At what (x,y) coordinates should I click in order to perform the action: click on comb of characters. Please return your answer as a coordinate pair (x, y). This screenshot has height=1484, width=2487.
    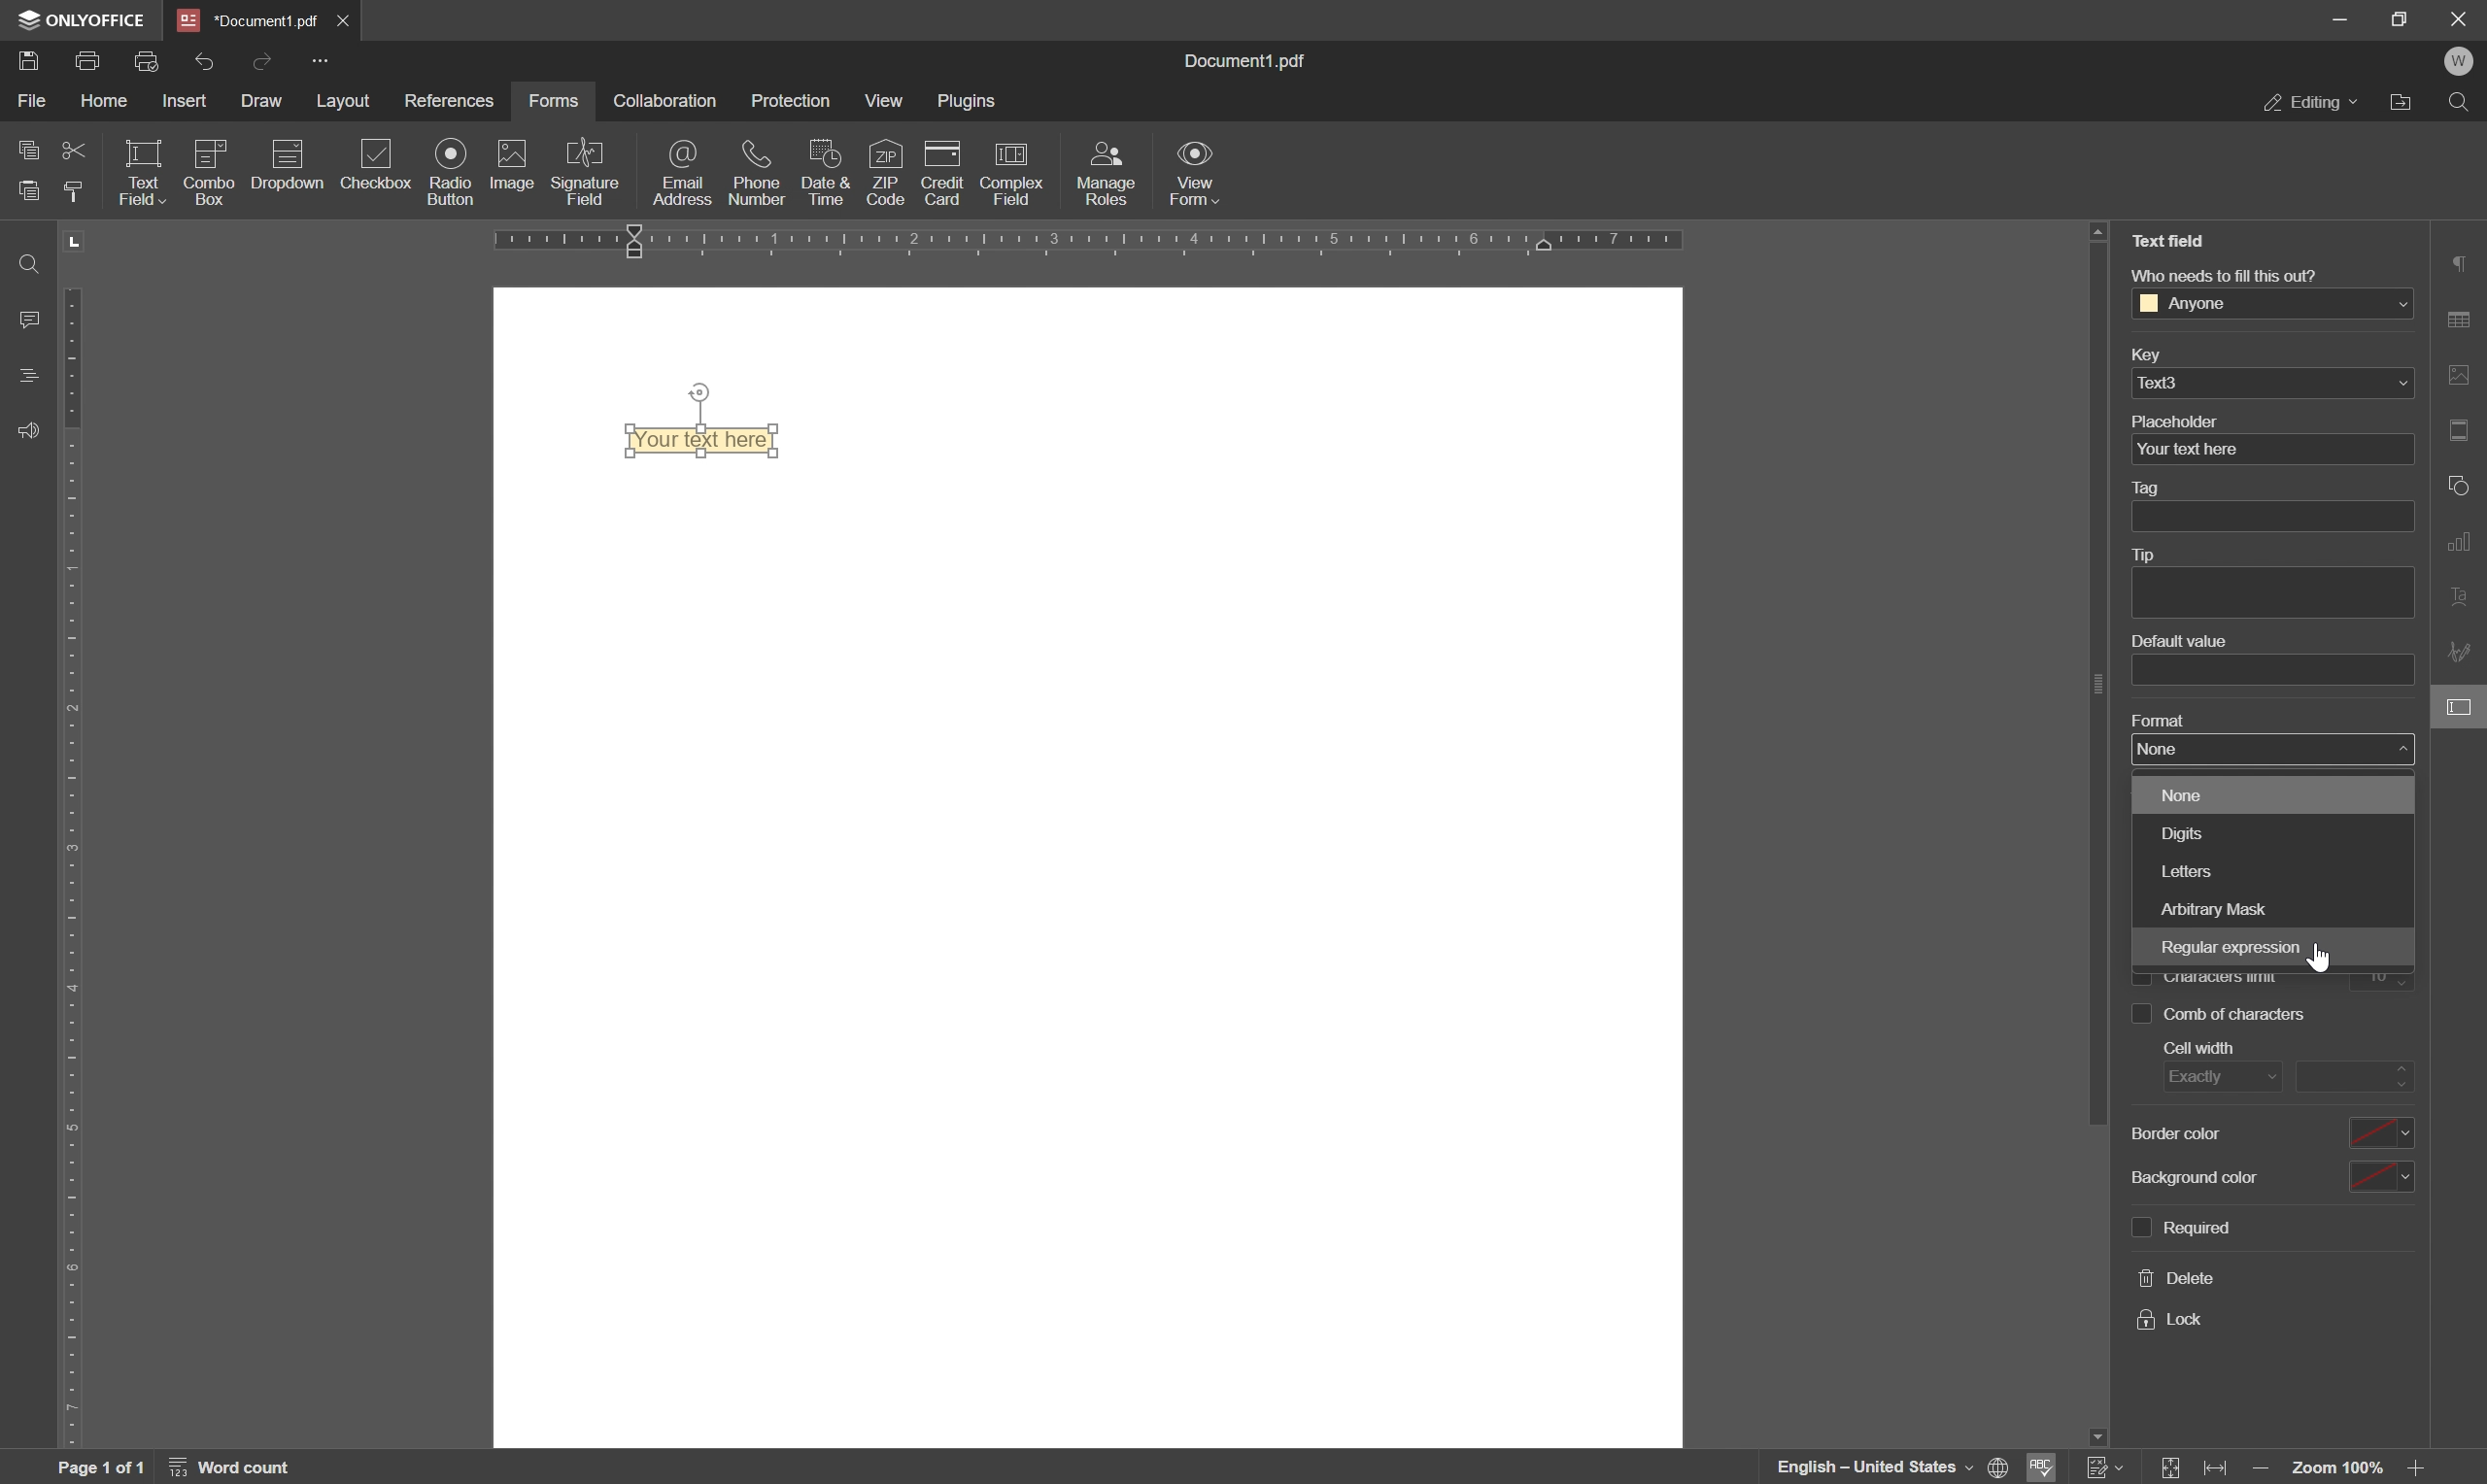
    Looking at the image, I should click on (2381, 977).